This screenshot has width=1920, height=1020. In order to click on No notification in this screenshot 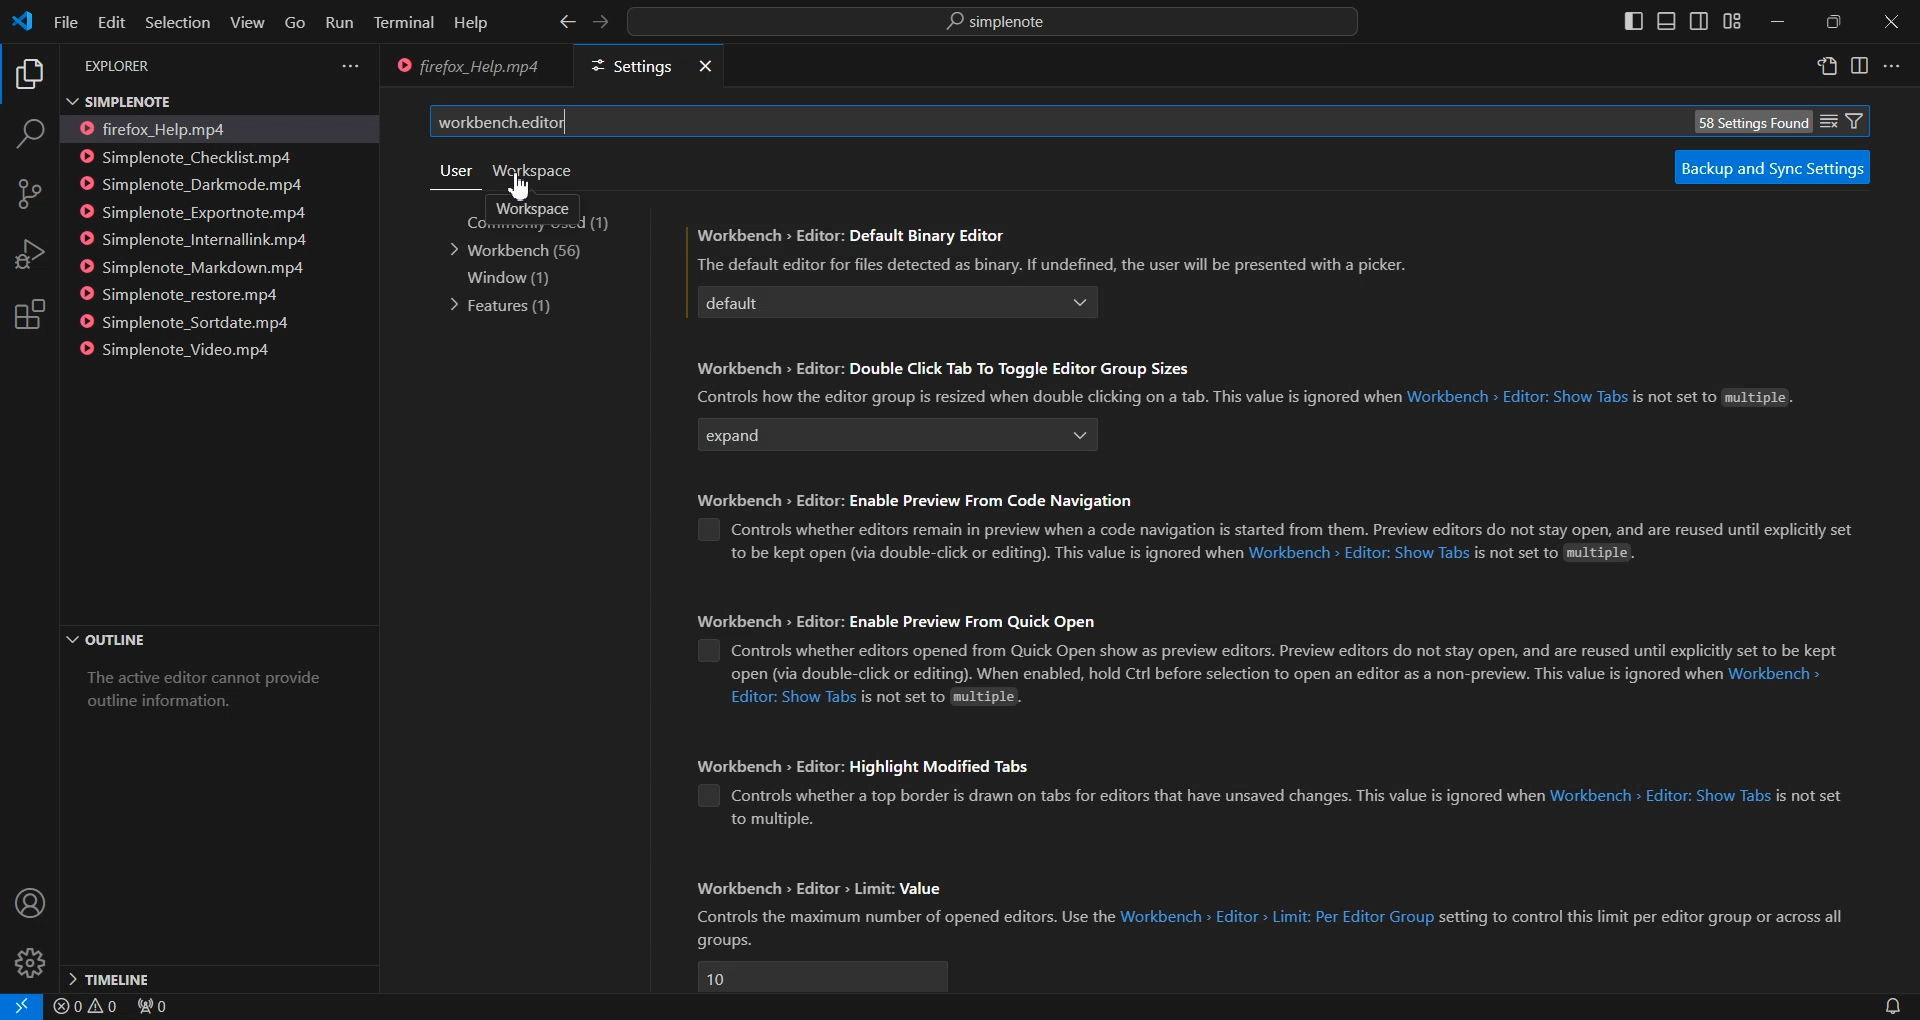, I will do `click(1890, 1006)`.